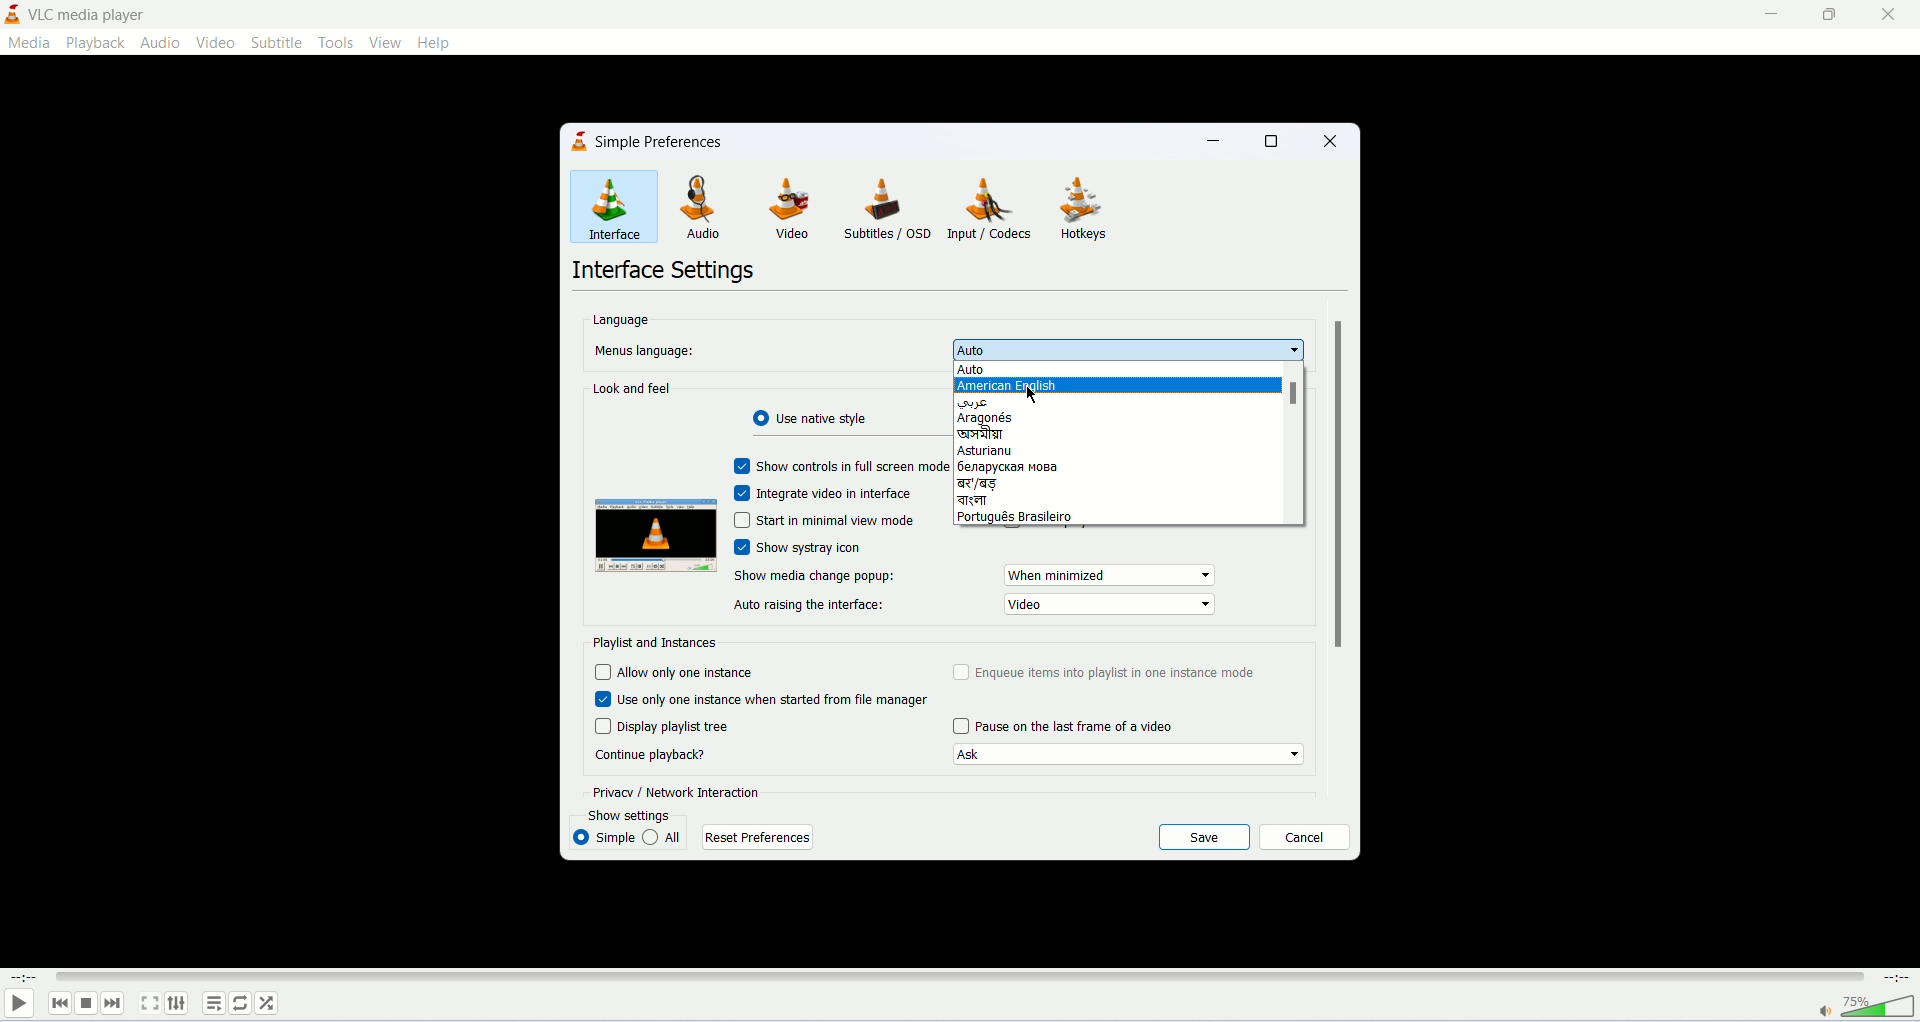 The height and width of the screenshot is (1022, 1920). I want to click on start in minimal mode, so click(823, 521).